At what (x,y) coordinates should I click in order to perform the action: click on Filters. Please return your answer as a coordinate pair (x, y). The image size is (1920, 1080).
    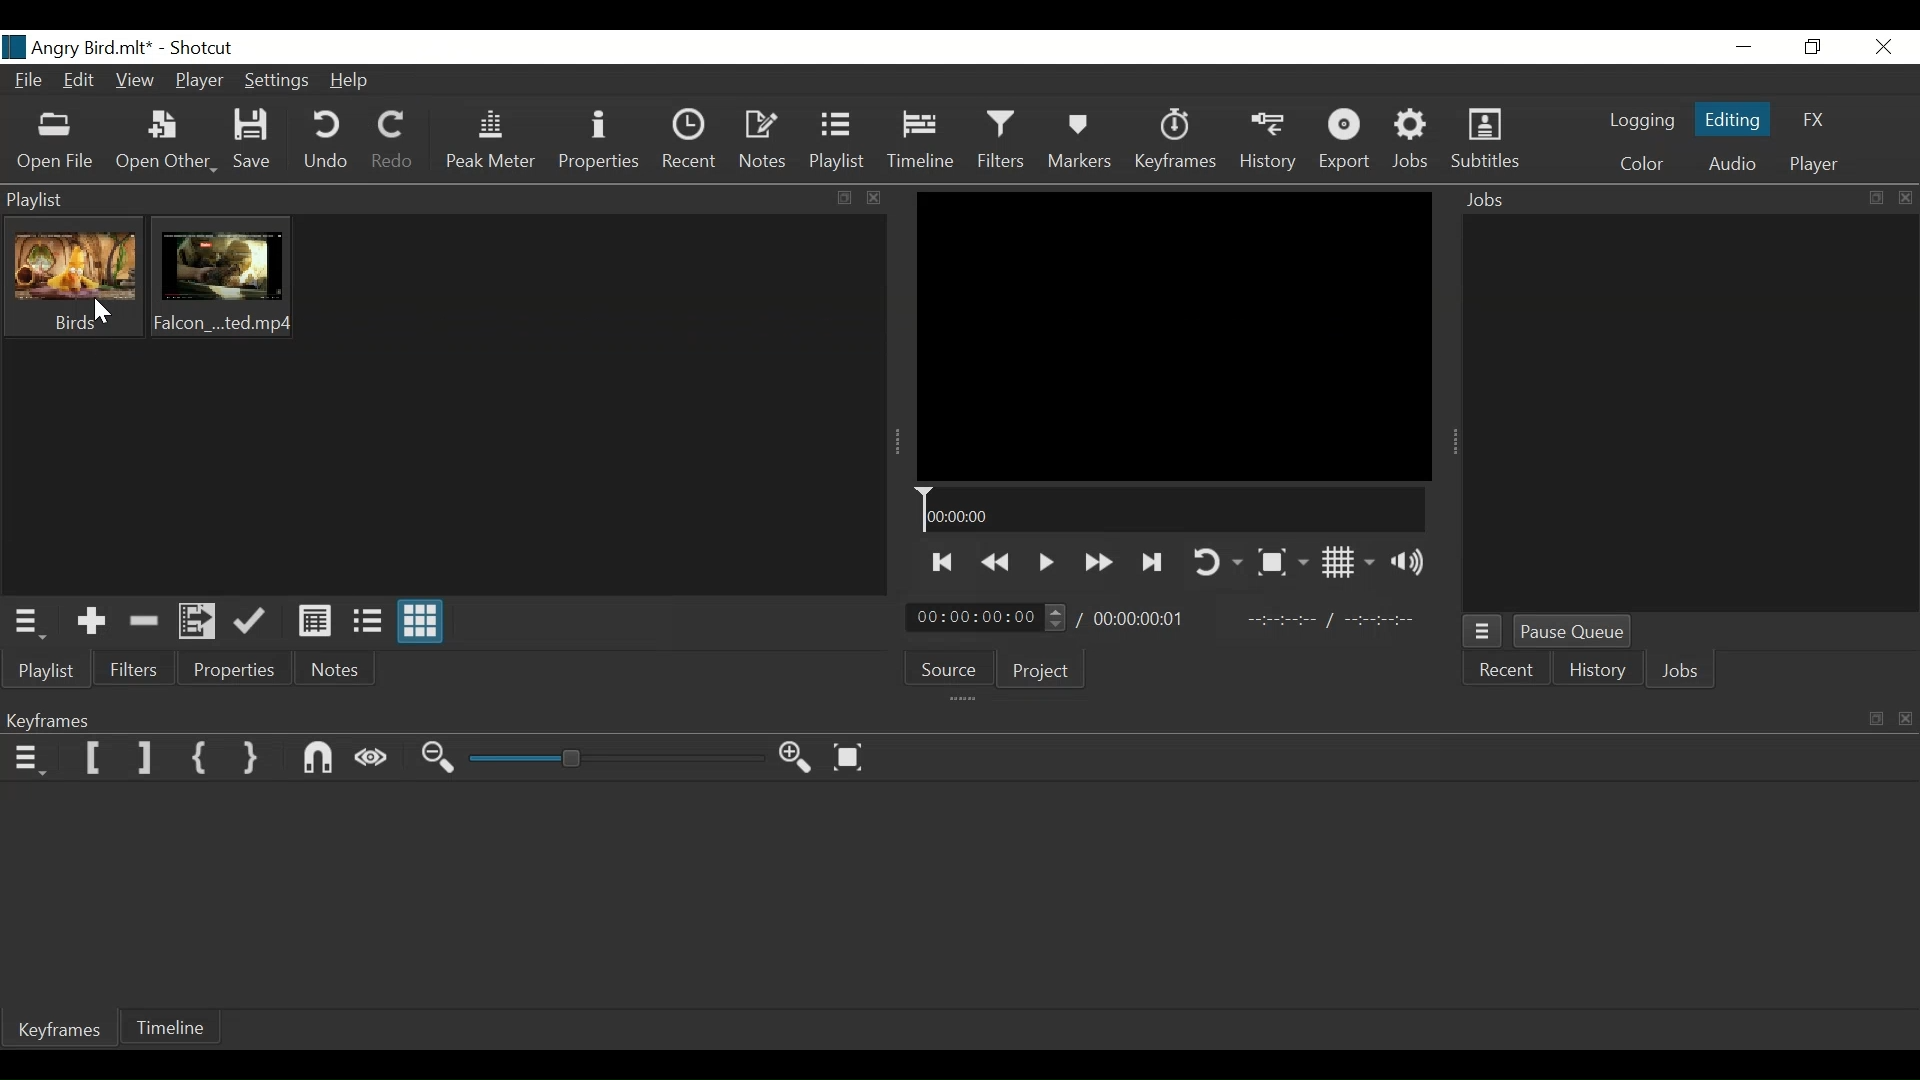
    Looking at the image, I should click on (136, 669).